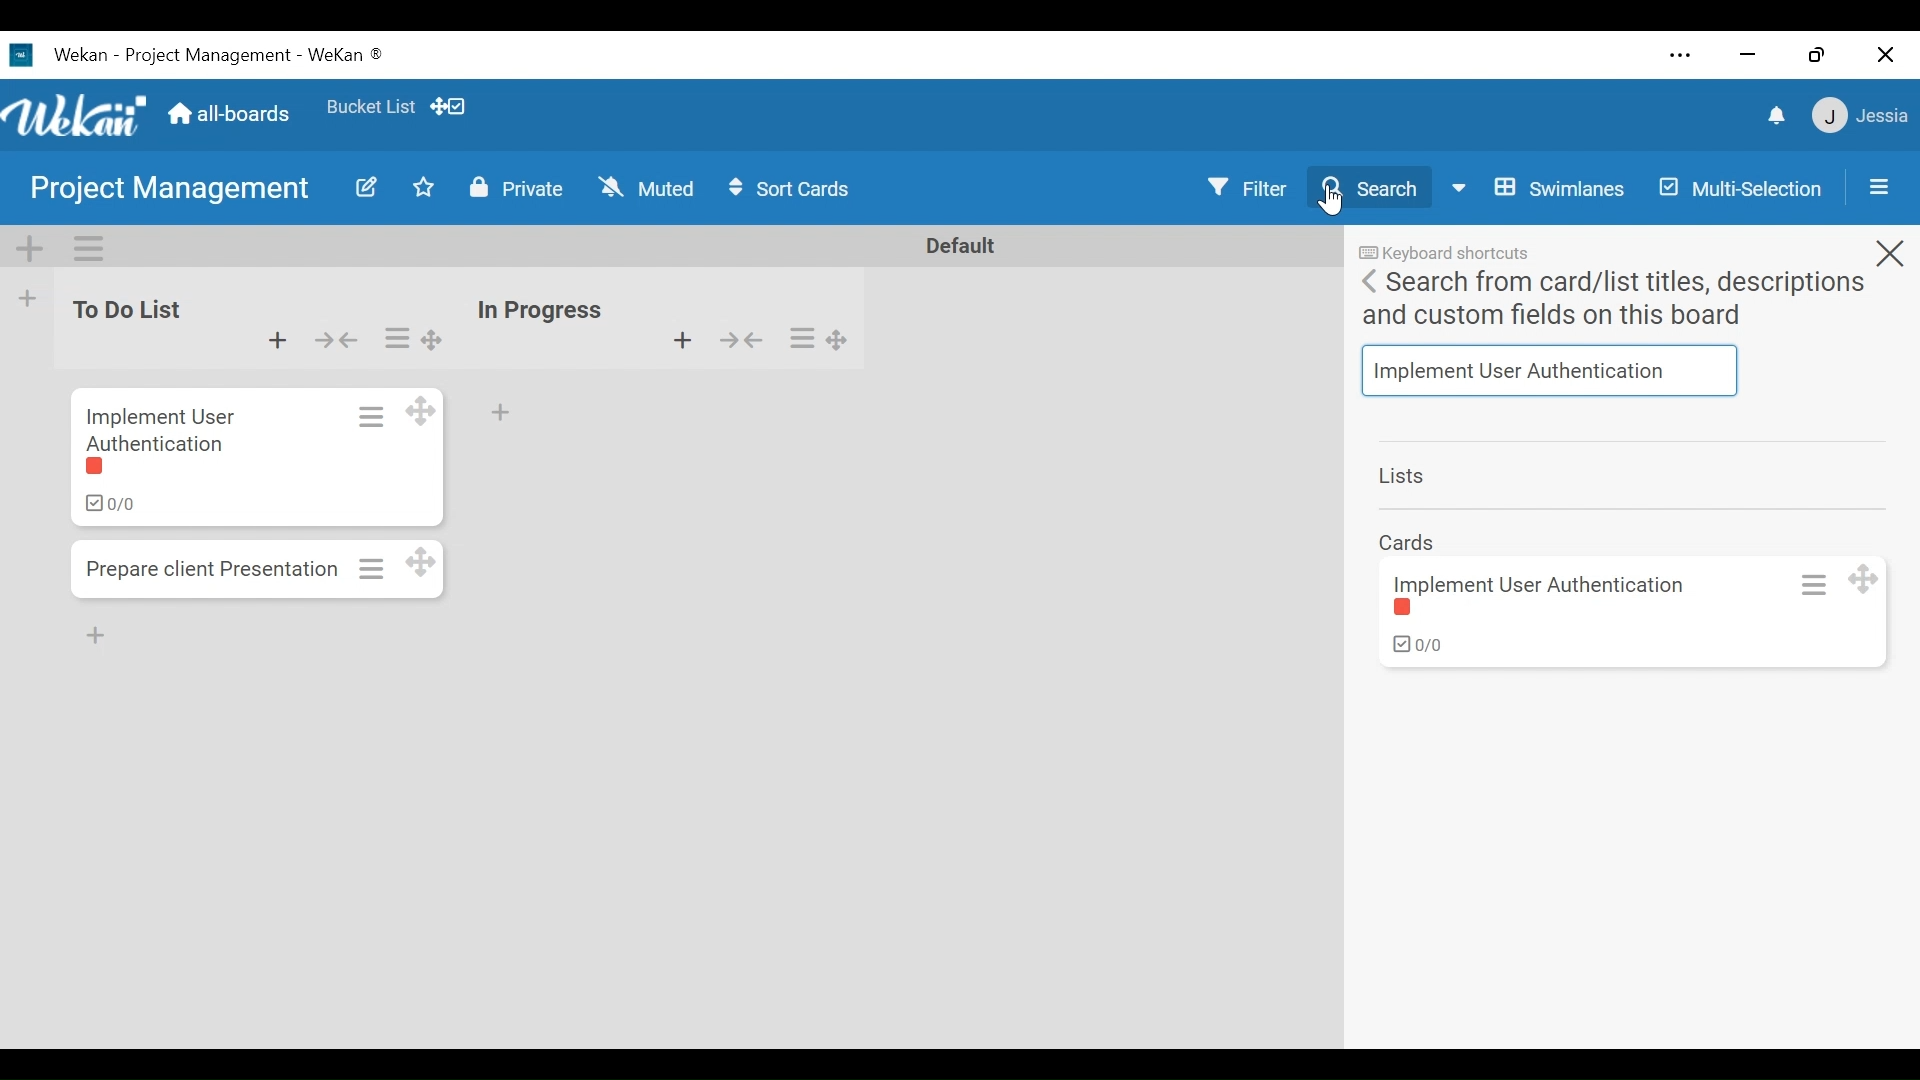 The width and height of the screenshot is (1920, 1080). I want to click on Open/Close Side Pane, so click(1877, 188).